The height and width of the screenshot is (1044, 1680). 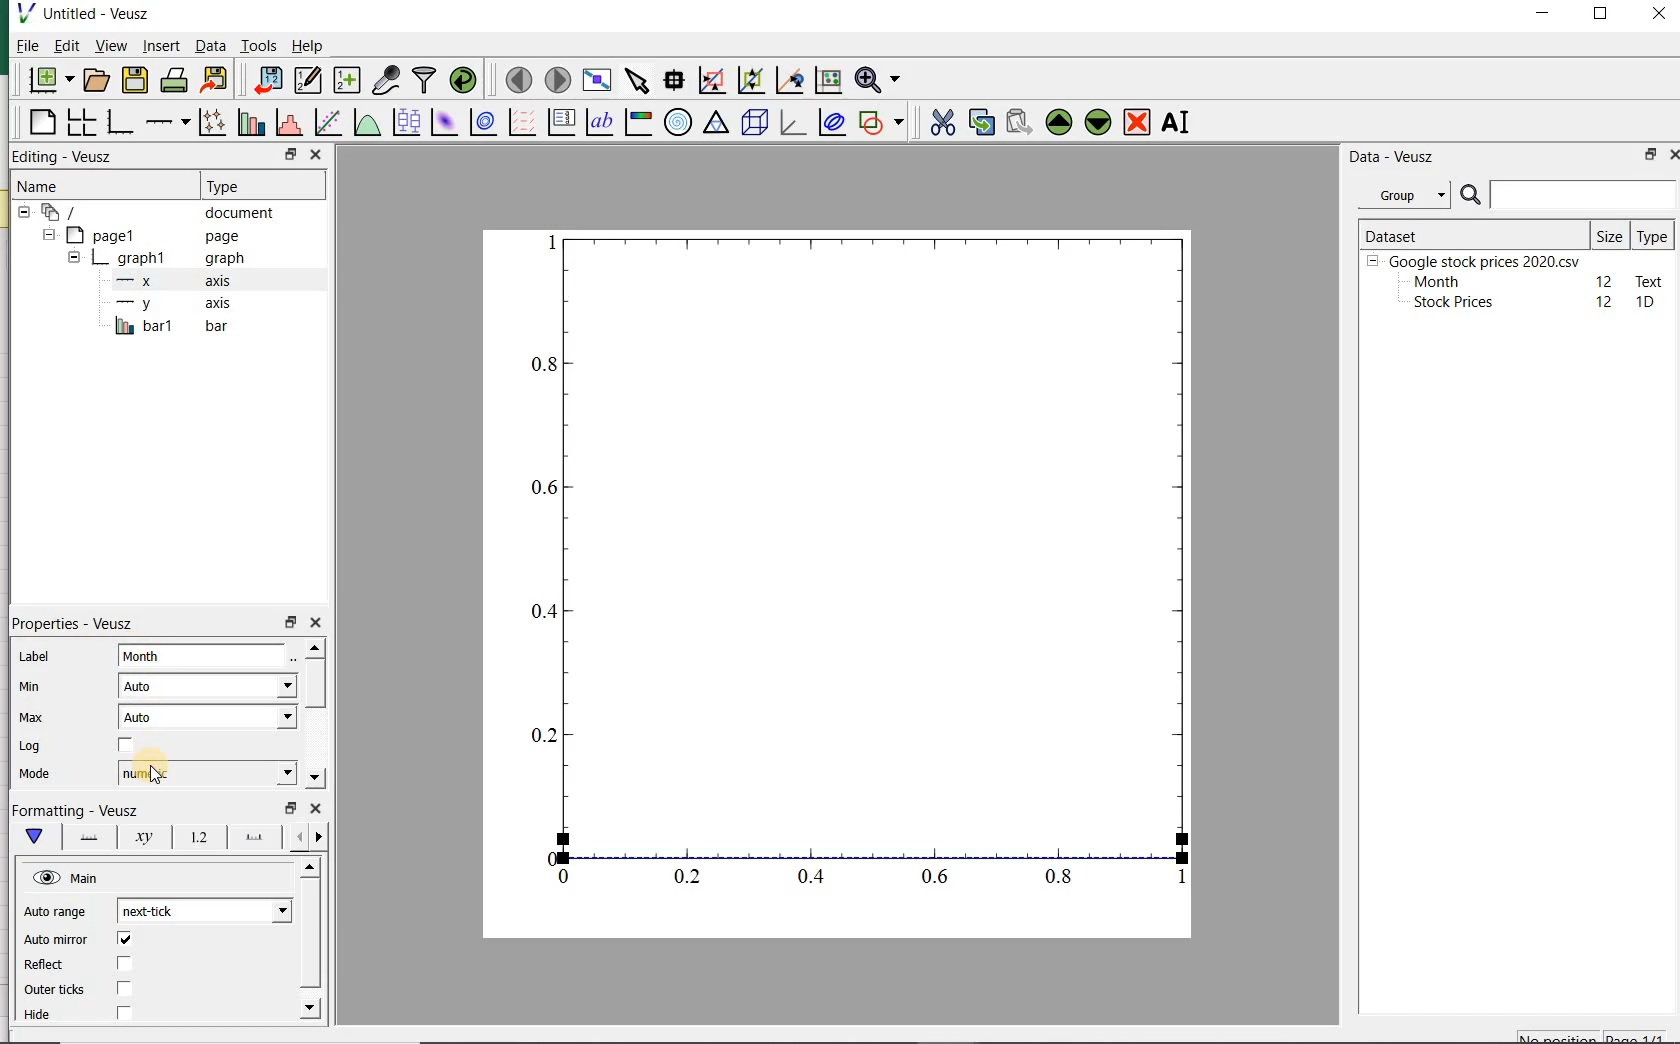 I want to click on select items from the graph or scroll, so click(x=636, y=81).